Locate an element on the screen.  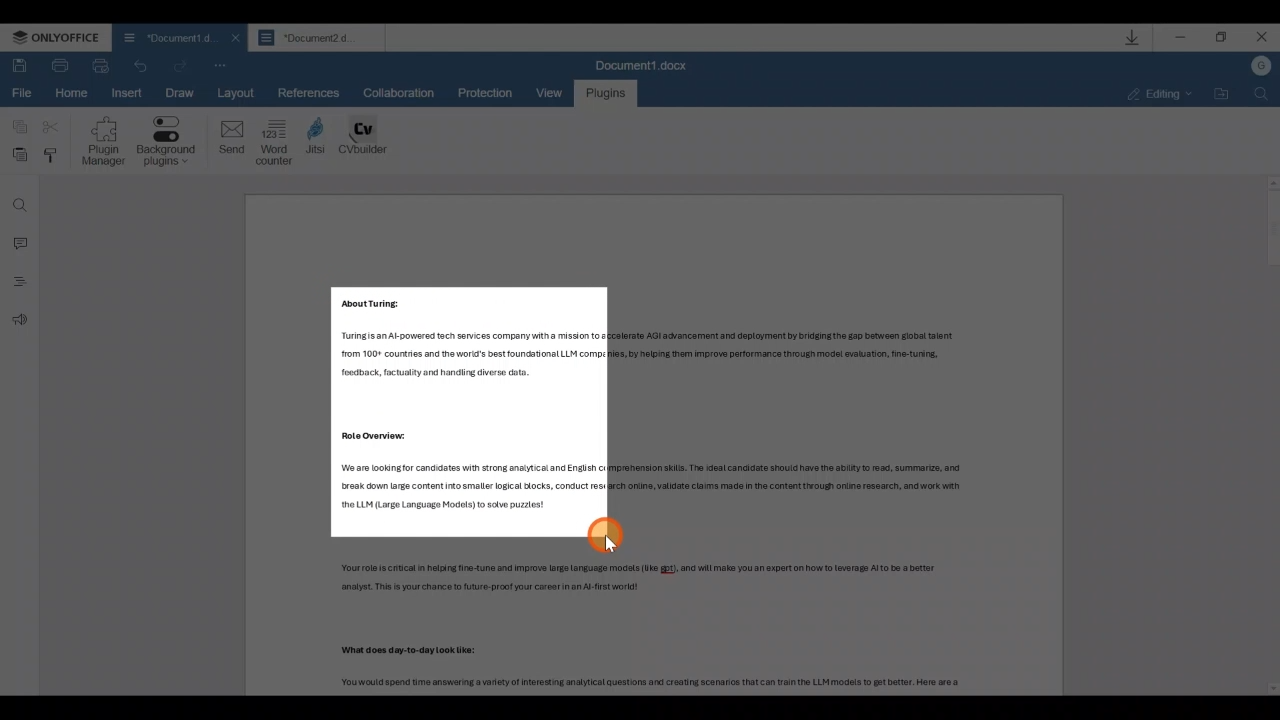
Editing mode is located at coordinates (1153, 94).